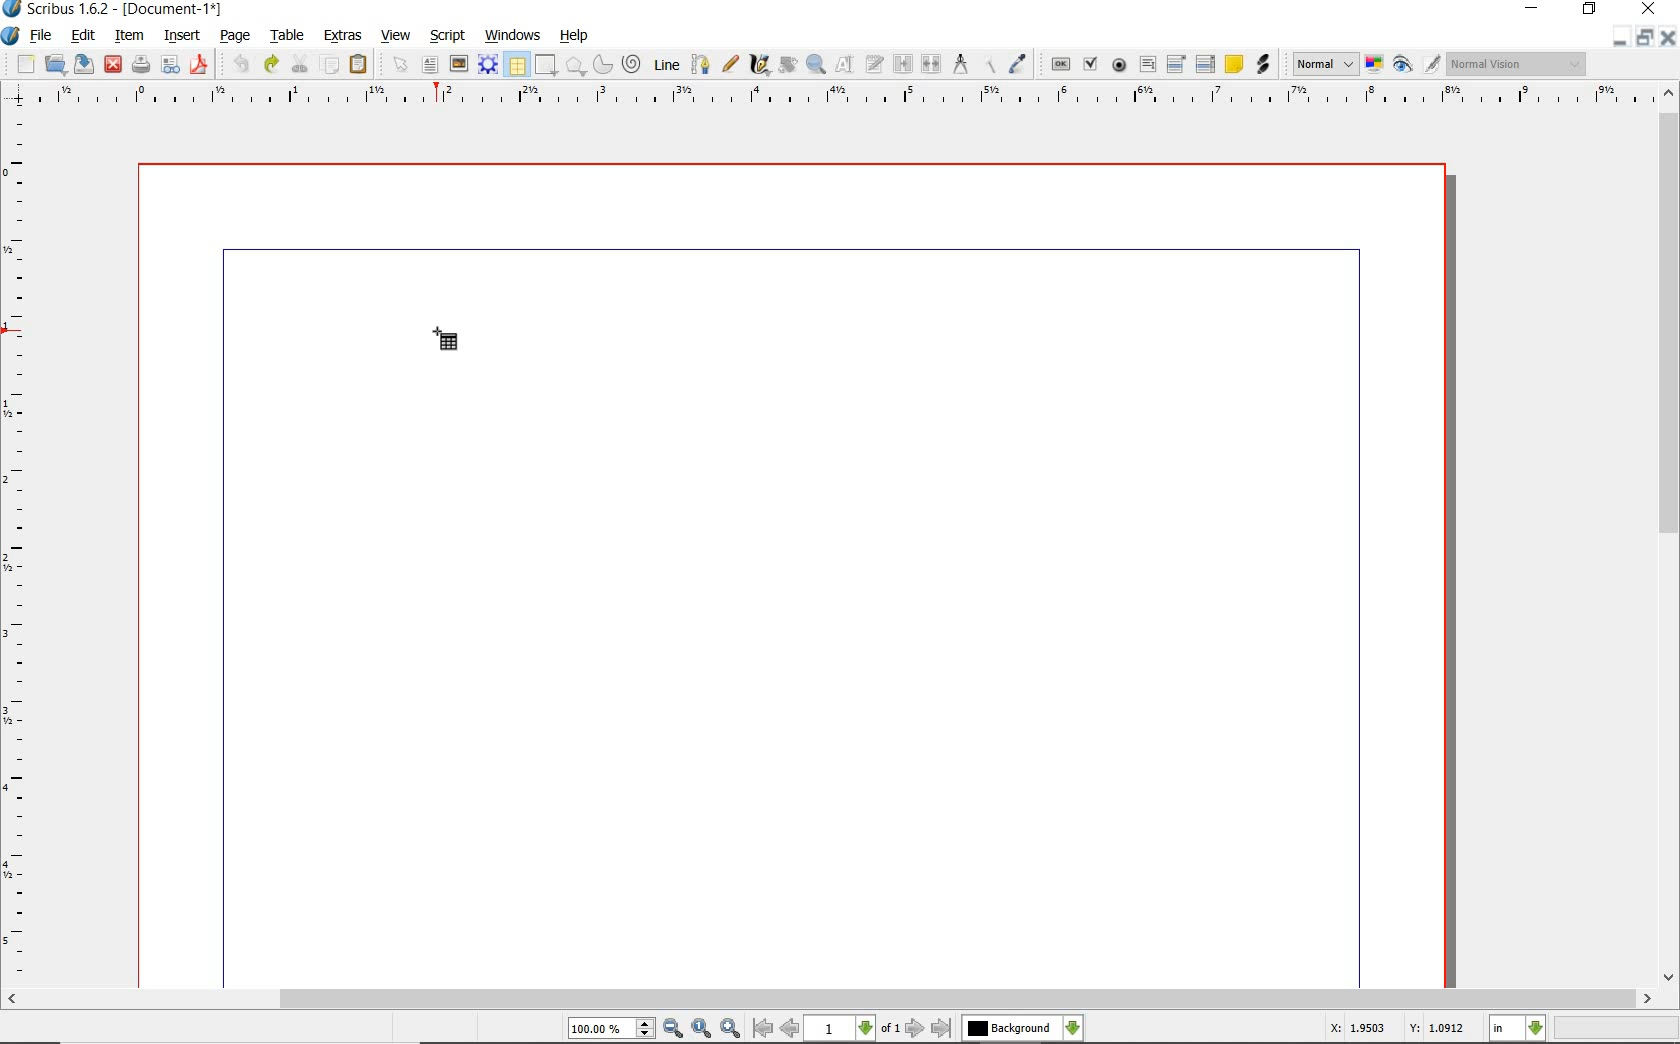 The height and width of the screenshot is (1044, 1680). Describe the element at coordinates (488, 63) in the screenshot. I see `render frame` at that location.